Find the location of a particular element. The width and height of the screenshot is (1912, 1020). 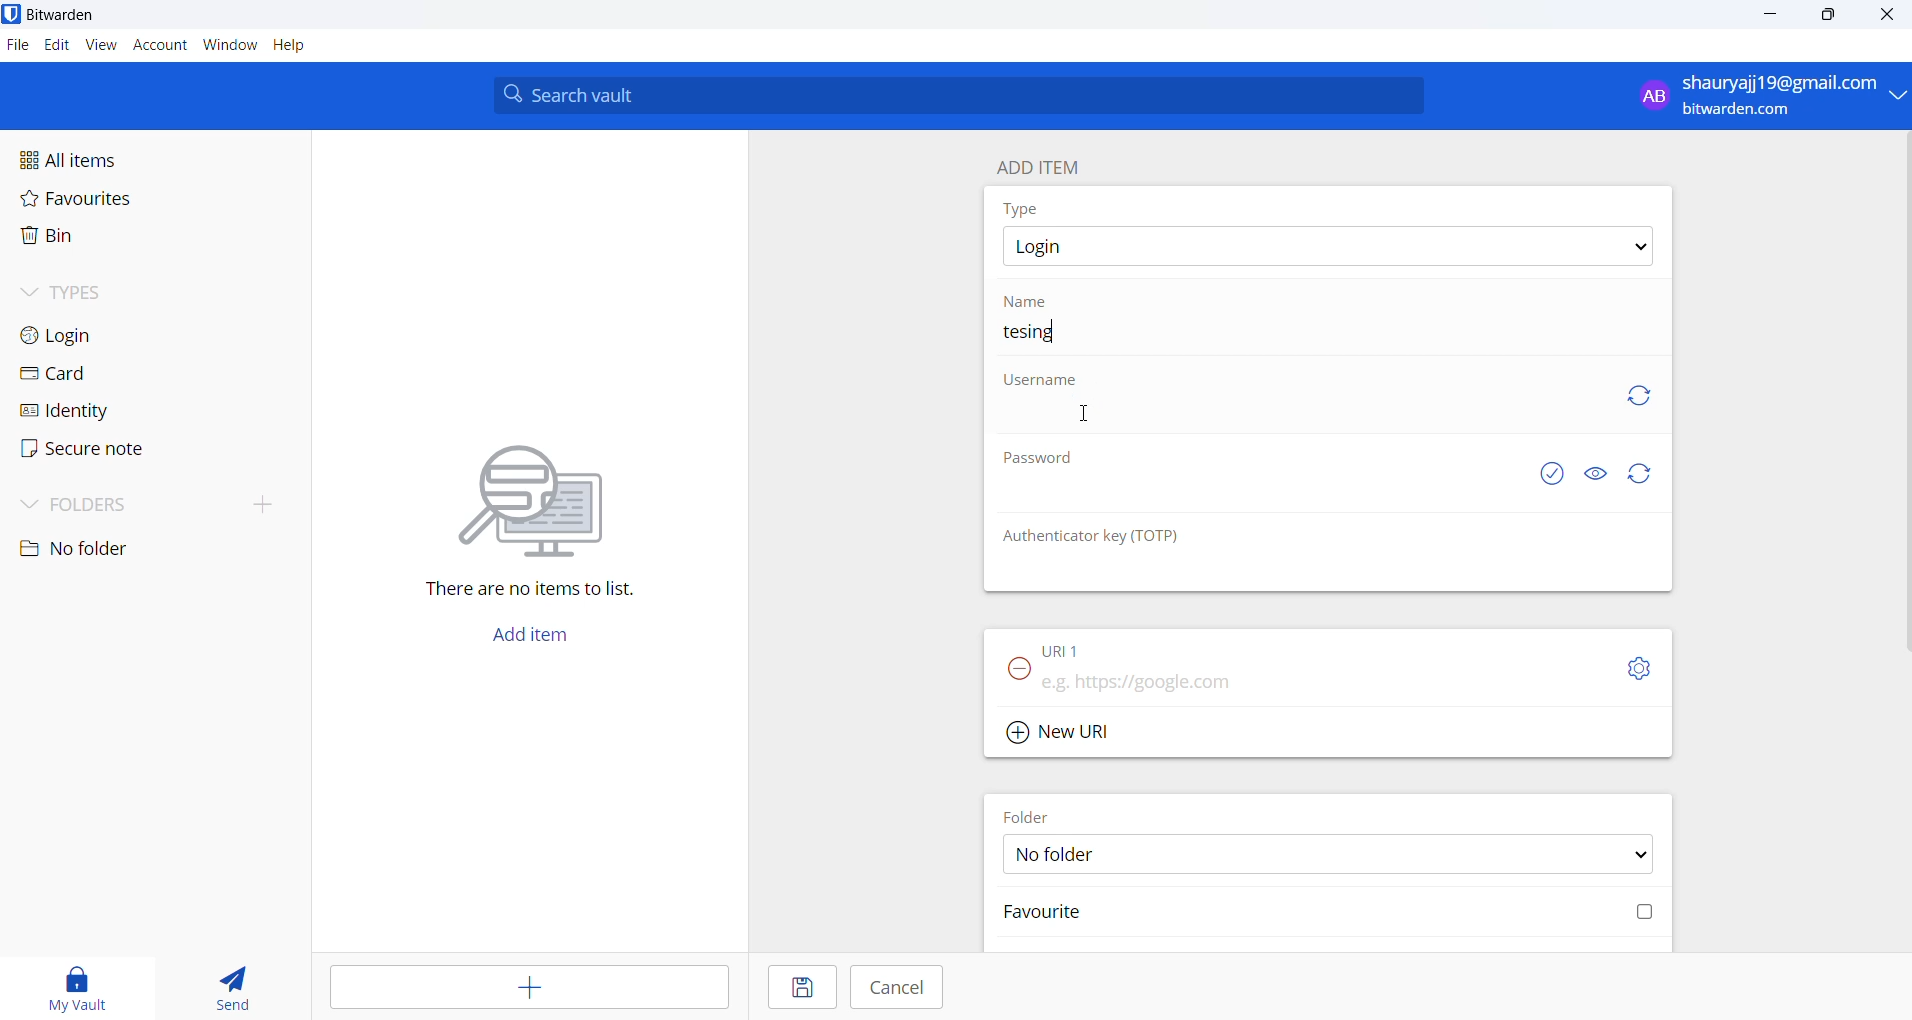

bin is located at coordinates (102, 241).